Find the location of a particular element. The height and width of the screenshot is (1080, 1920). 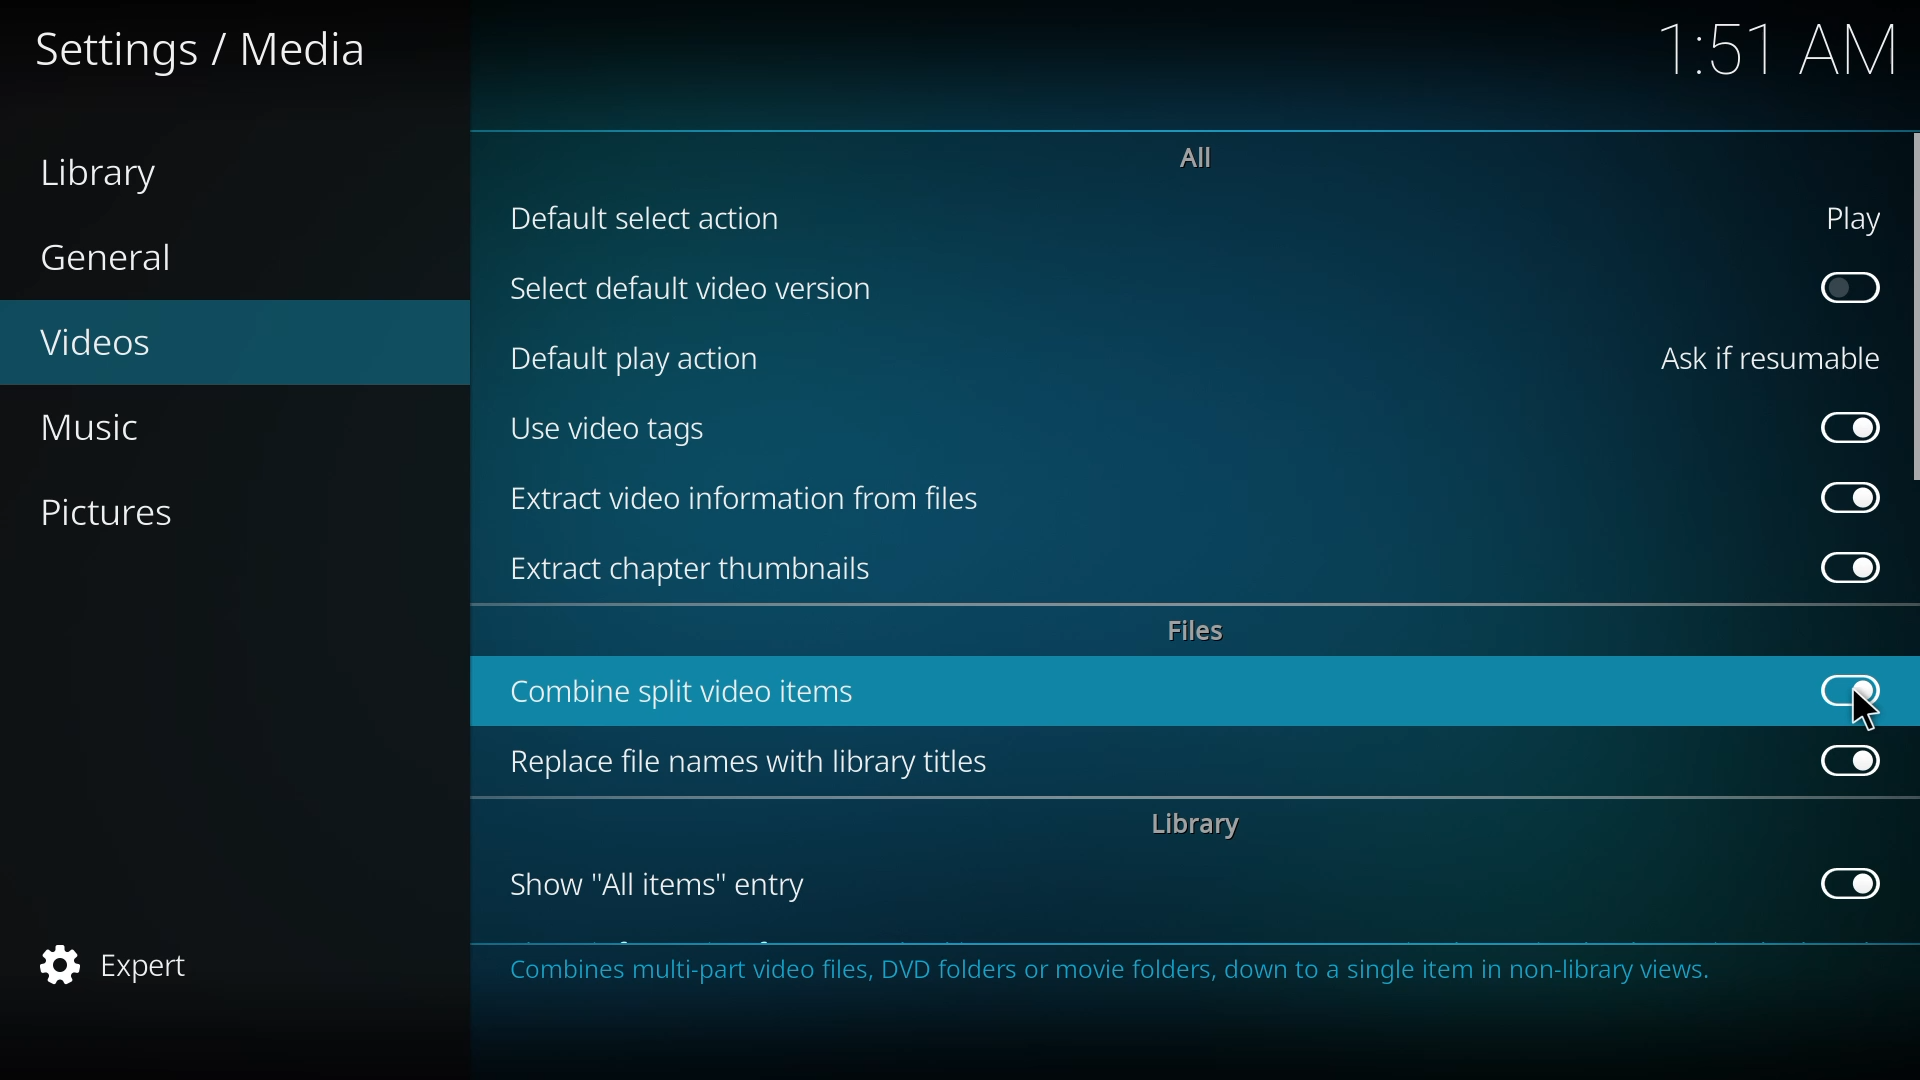

general is located at coordinates (111, 261).